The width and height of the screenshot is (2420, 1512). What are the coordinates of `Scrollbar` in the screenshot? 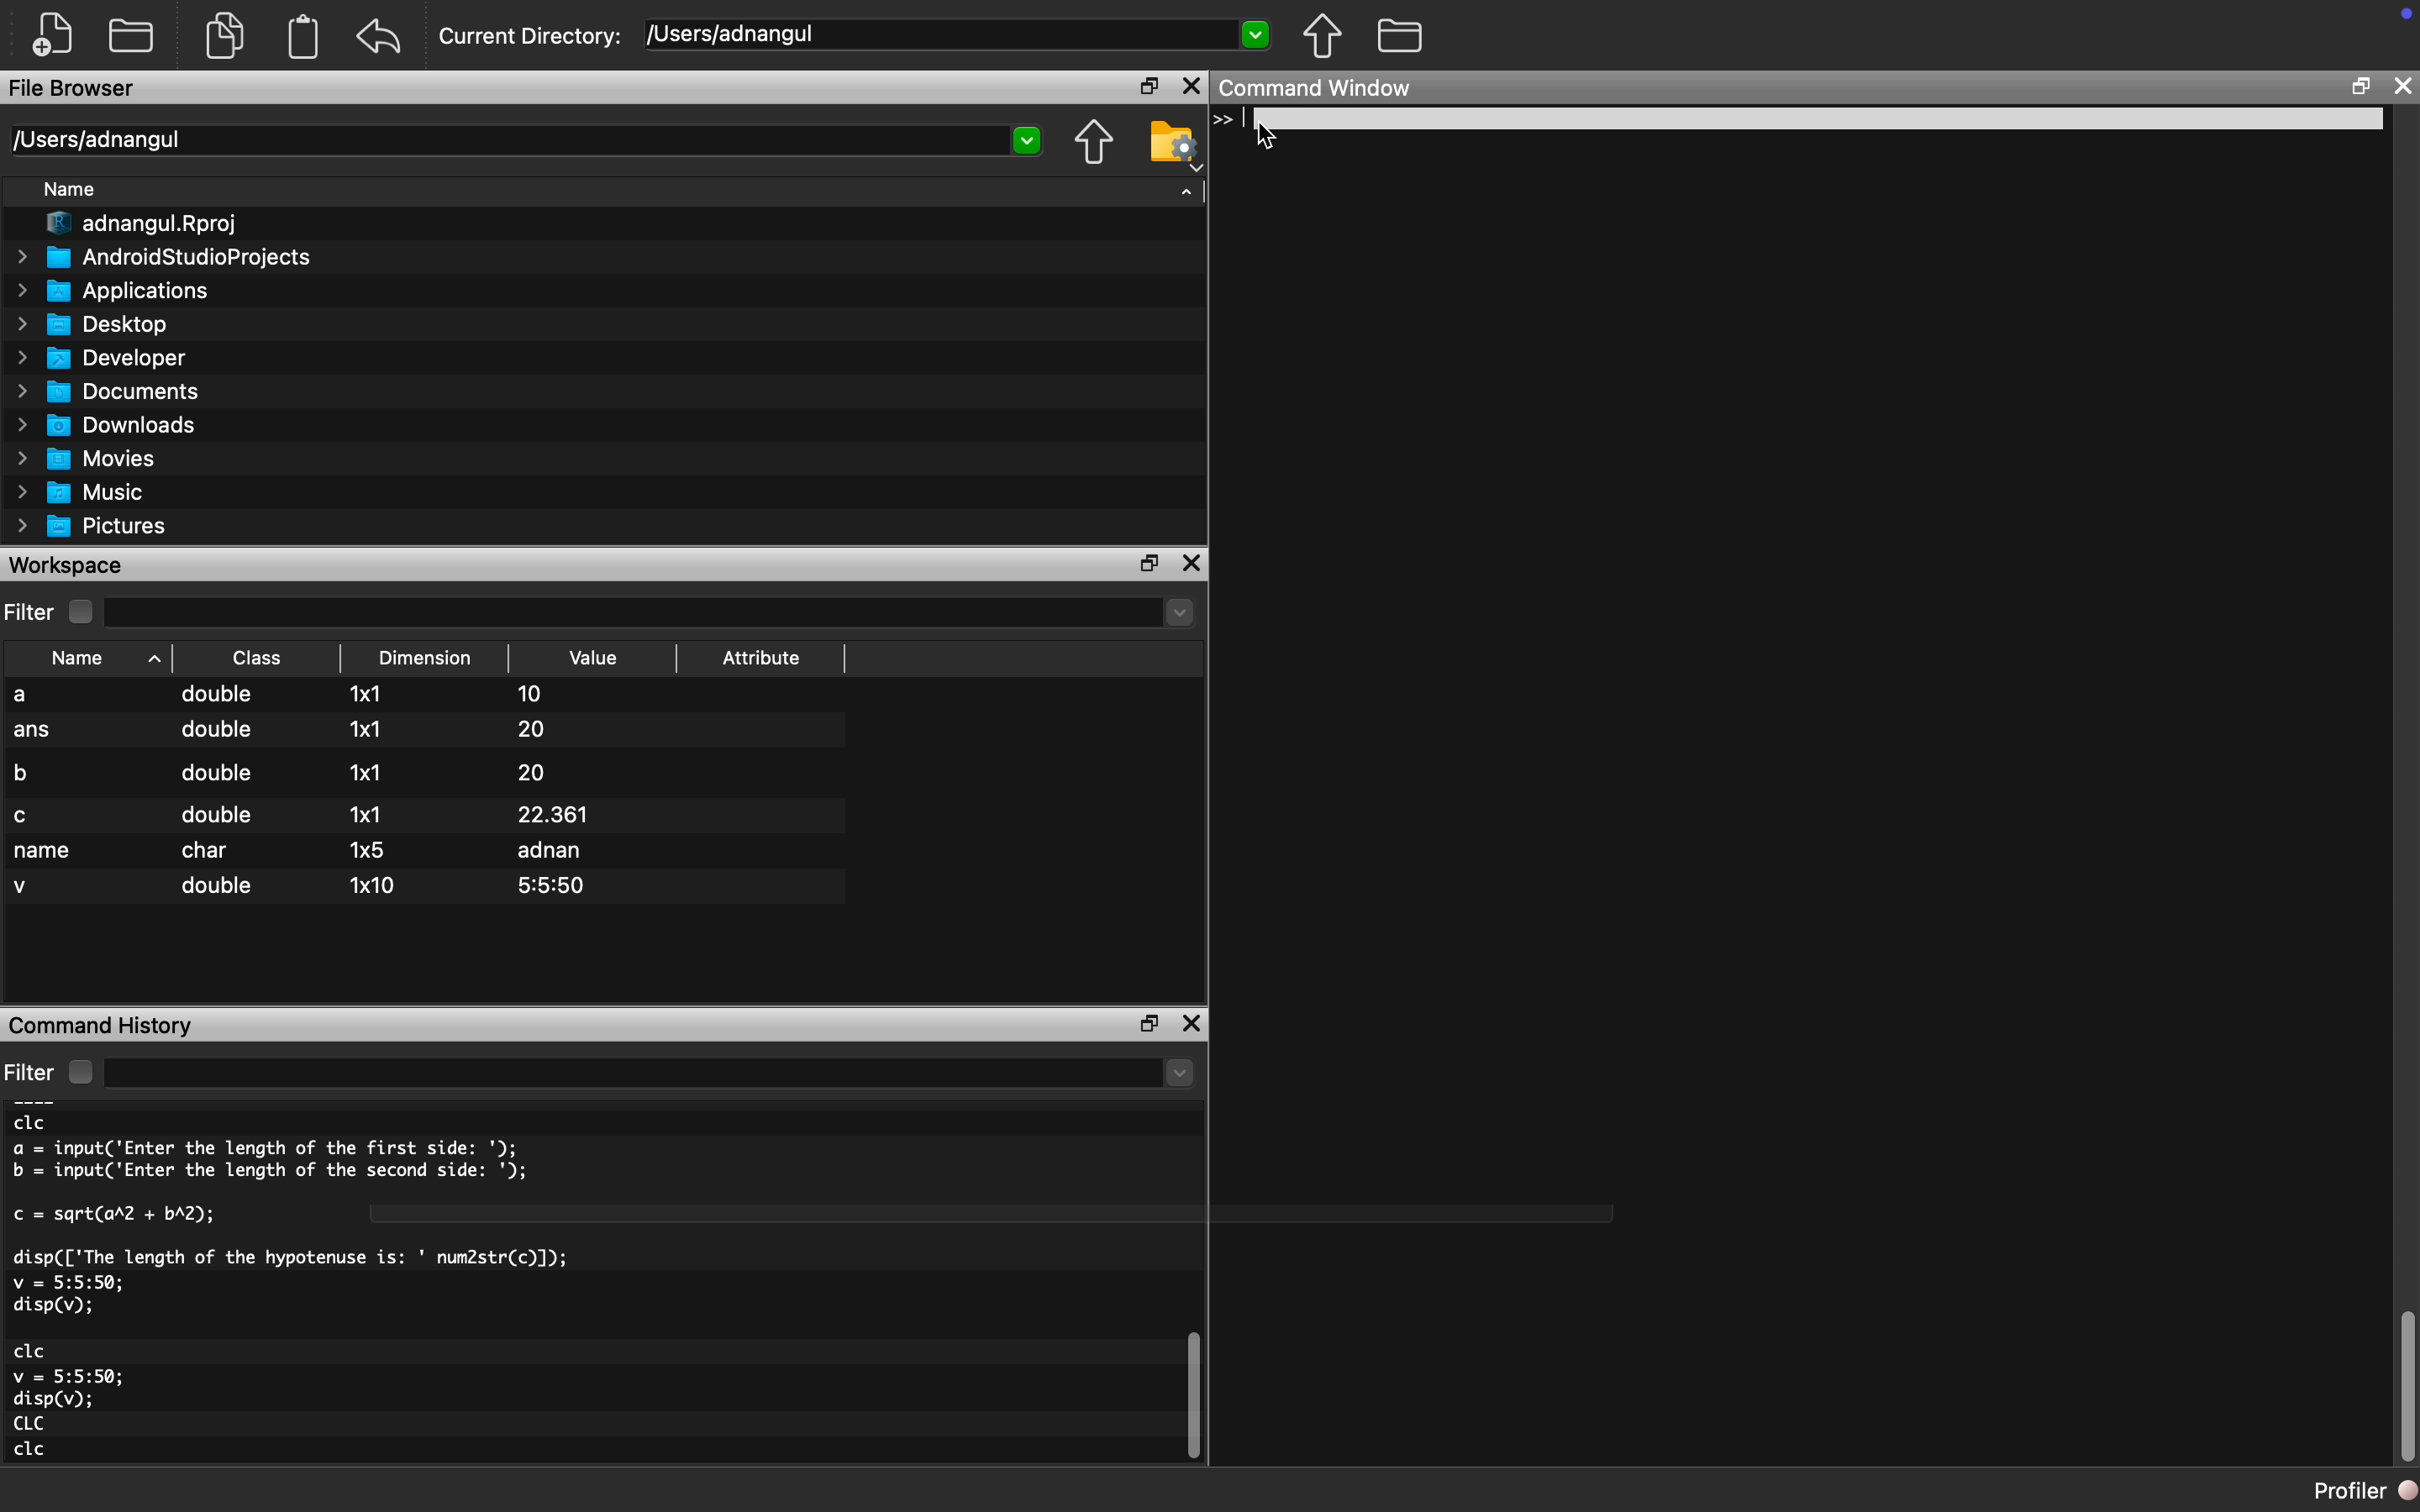 It's located at (1192, 1400).